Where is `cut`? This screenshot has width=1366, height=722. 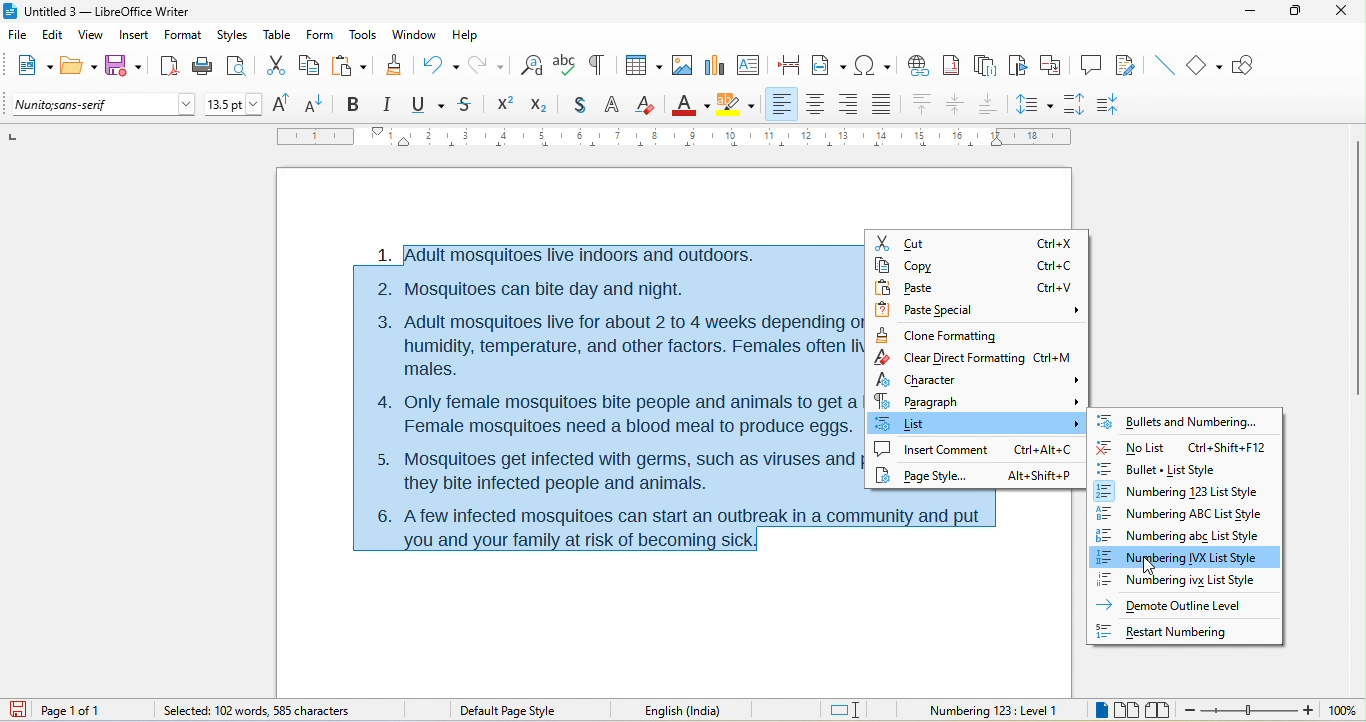 cut is located at coordinates (280, 66).